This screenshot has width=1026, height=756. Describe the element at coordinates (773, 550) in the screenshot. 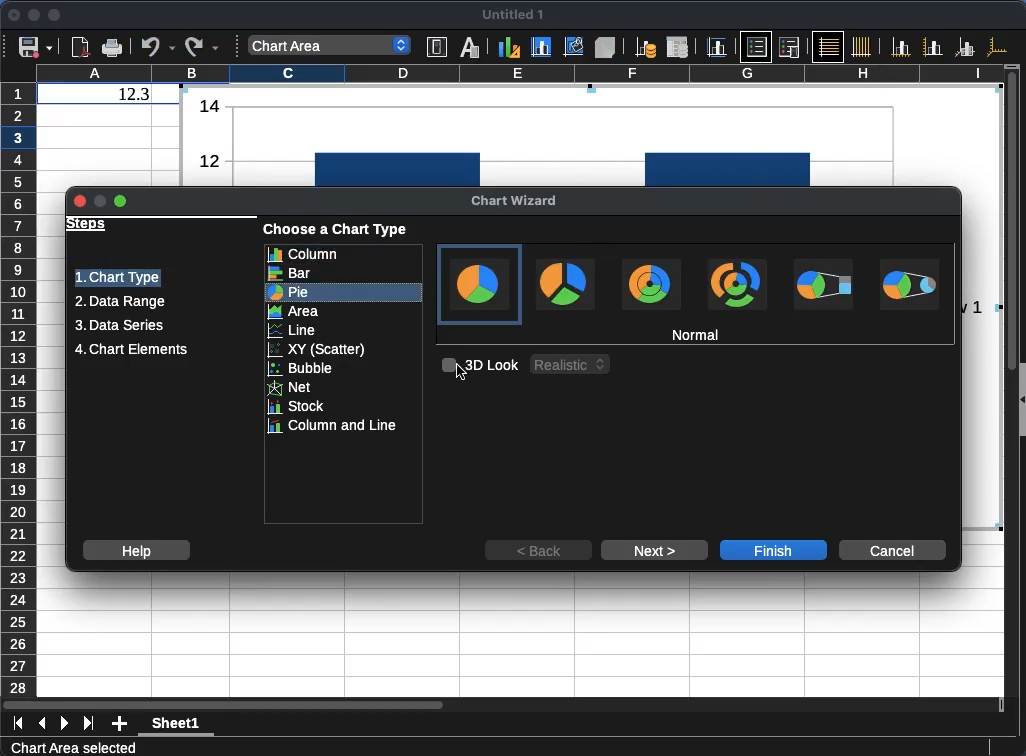

I see `finish` at that location.